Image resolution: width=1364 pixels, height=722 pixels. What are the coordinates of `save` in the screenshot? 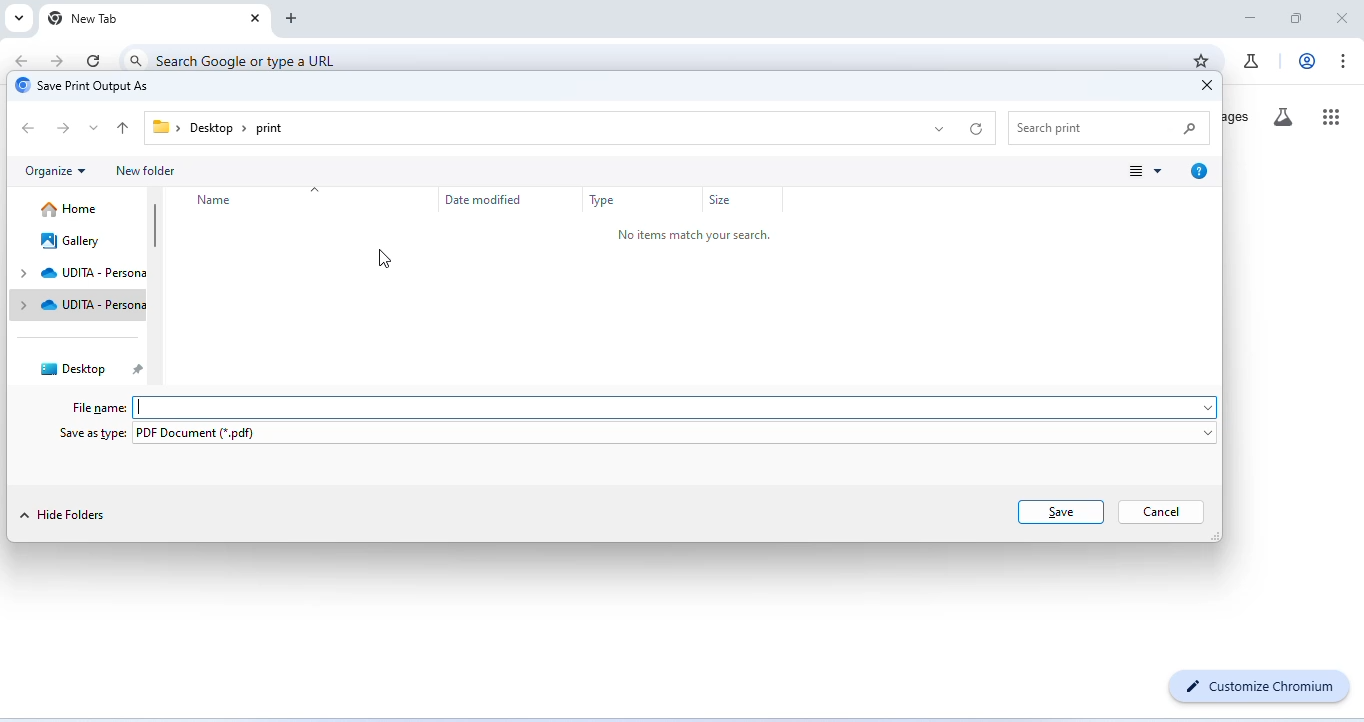 It's located at (1062, 511).